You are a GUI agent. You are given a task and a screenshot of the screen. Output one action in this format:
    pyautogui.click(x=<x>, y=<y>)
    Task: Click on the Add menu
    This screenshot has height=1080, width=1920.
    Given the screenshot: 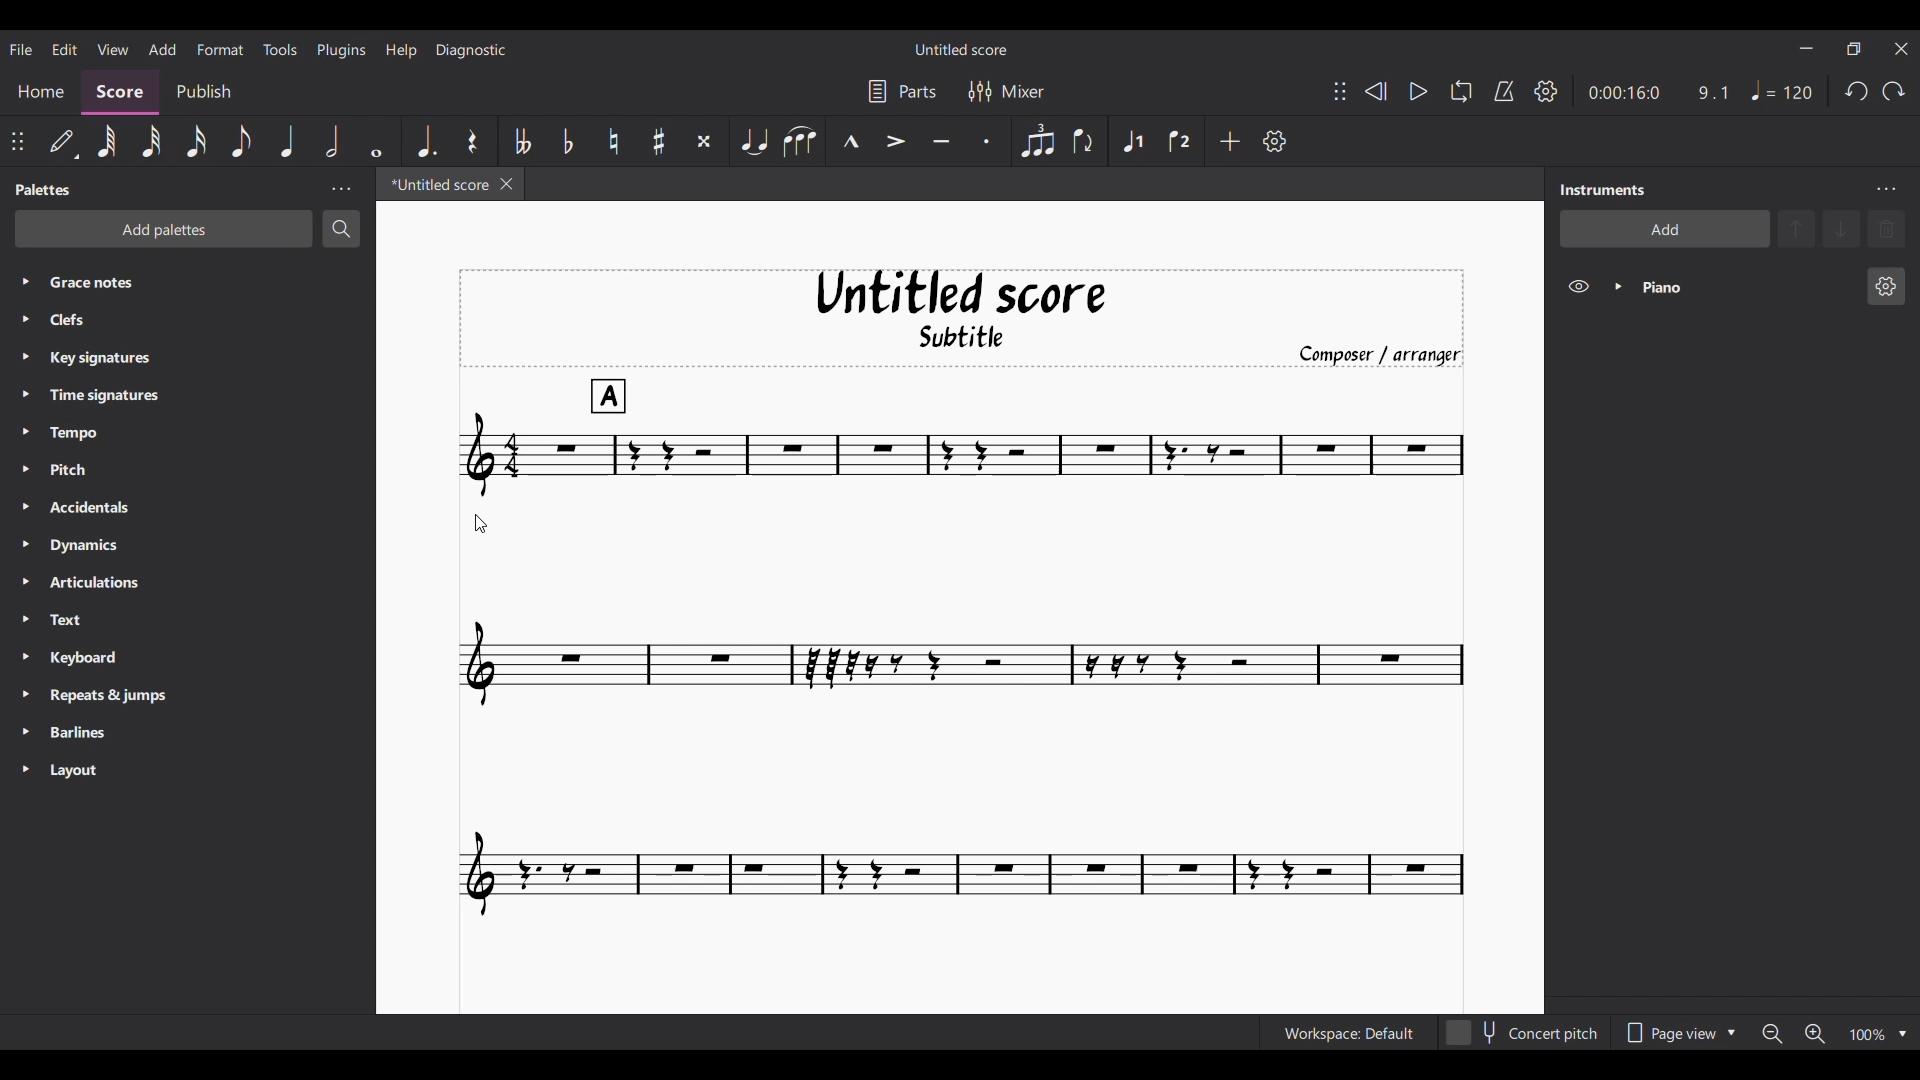 What is the action you would take?
    pyautogui.click(x=162, y=49)
    